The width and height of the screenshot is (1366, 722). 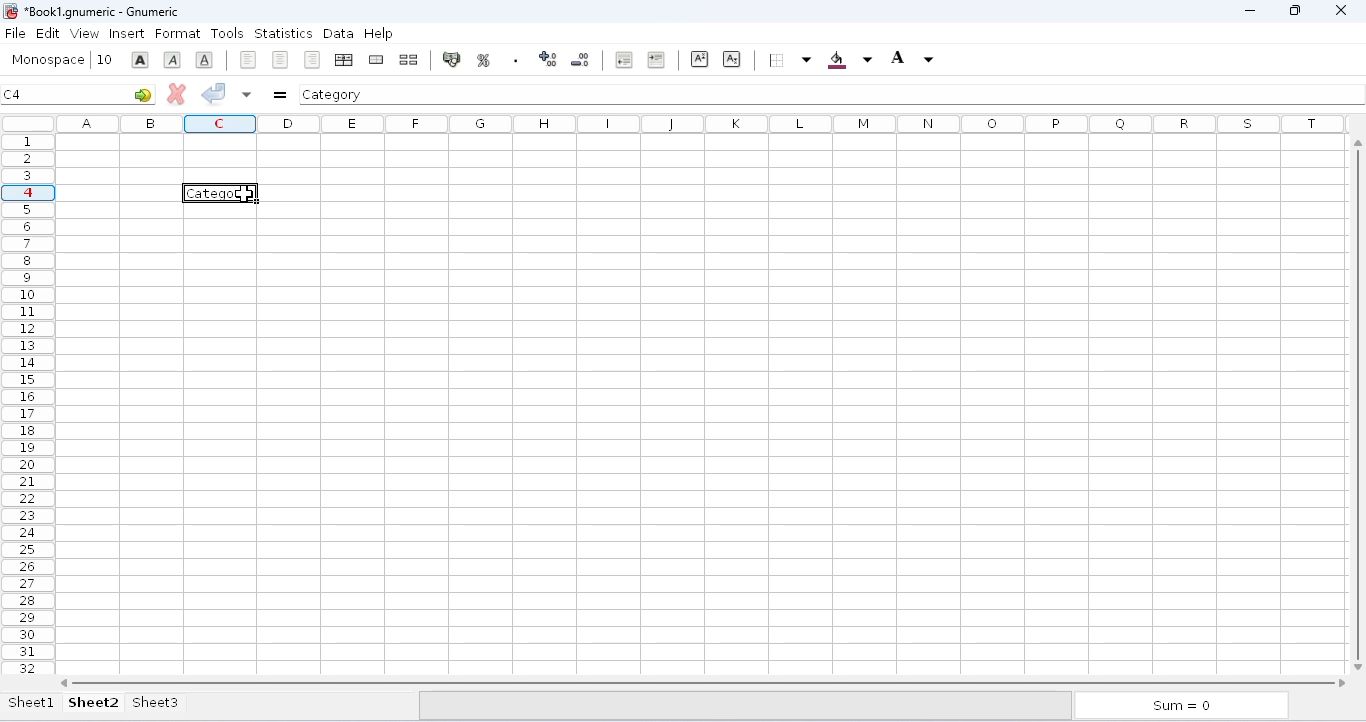 What do you see at coordinates (622, 59) in the screenshot?
I see `decrease the indent` at bounding box center [622, 59].